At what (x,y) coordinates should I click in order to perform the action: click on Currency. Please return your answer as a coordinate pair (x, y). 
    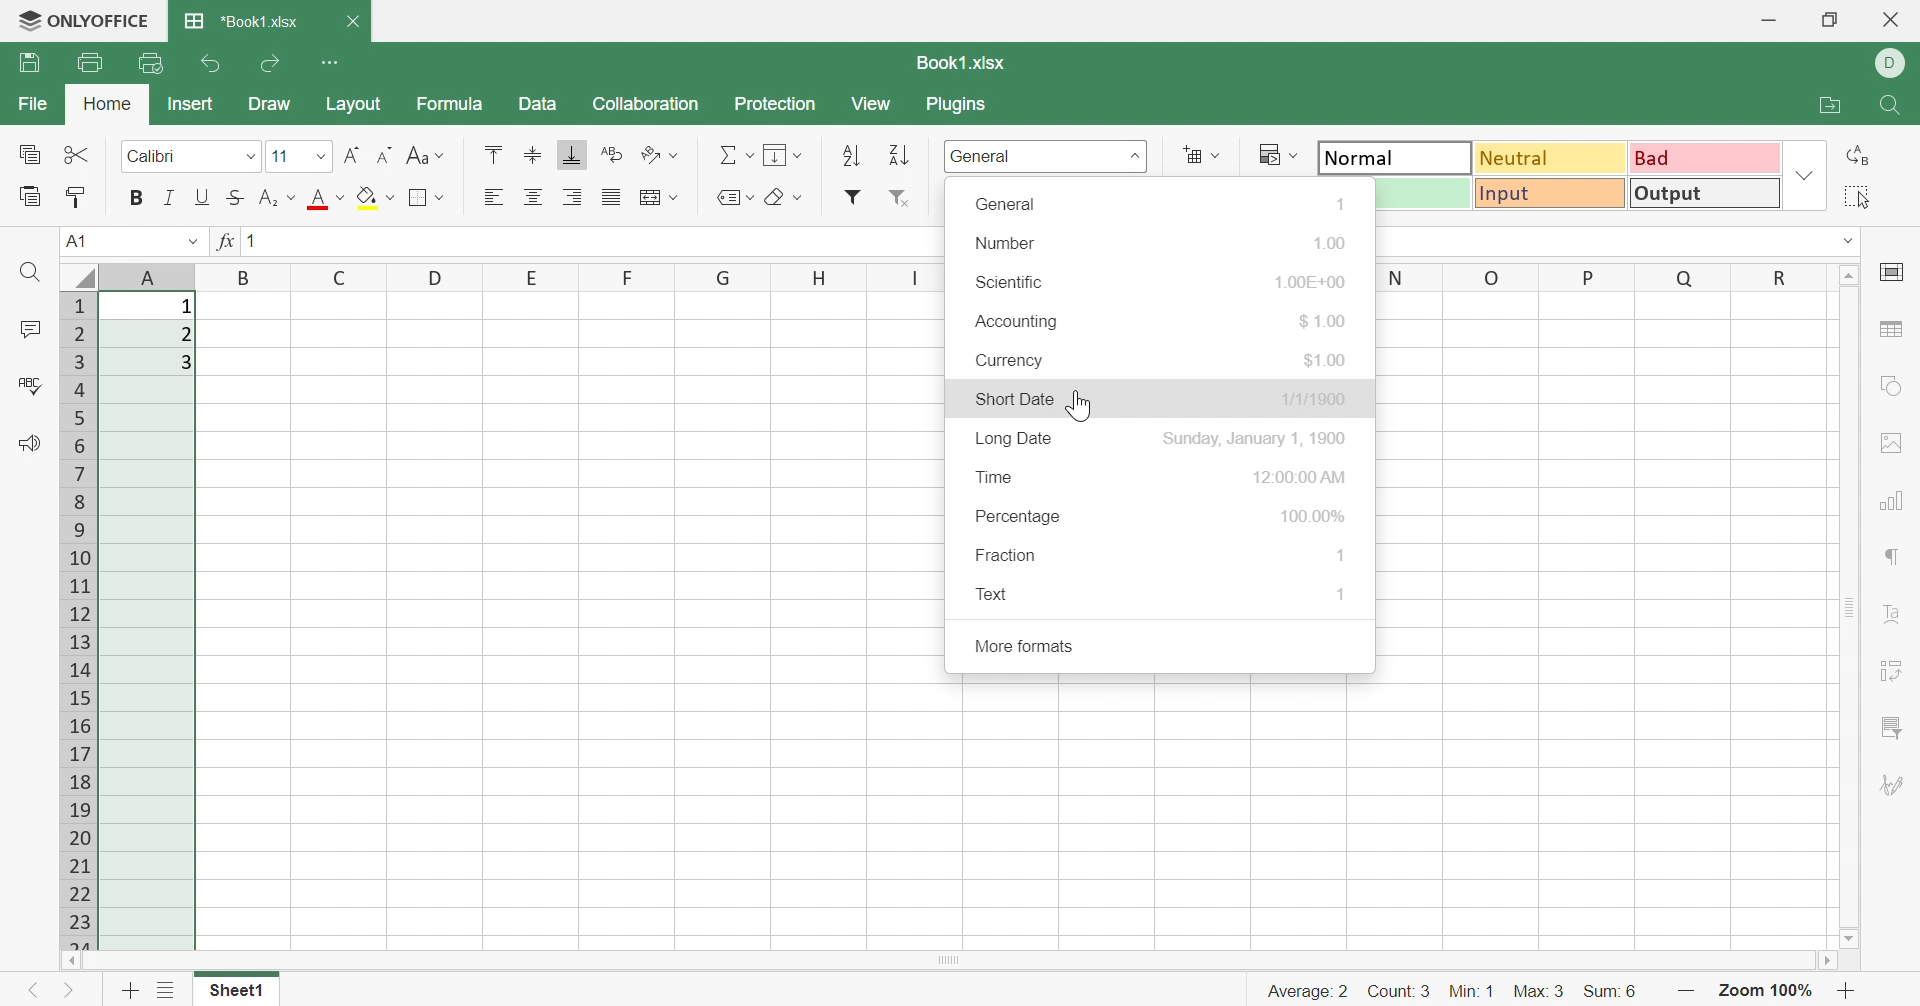
    Looking at the image, I should click on (1012, 361).